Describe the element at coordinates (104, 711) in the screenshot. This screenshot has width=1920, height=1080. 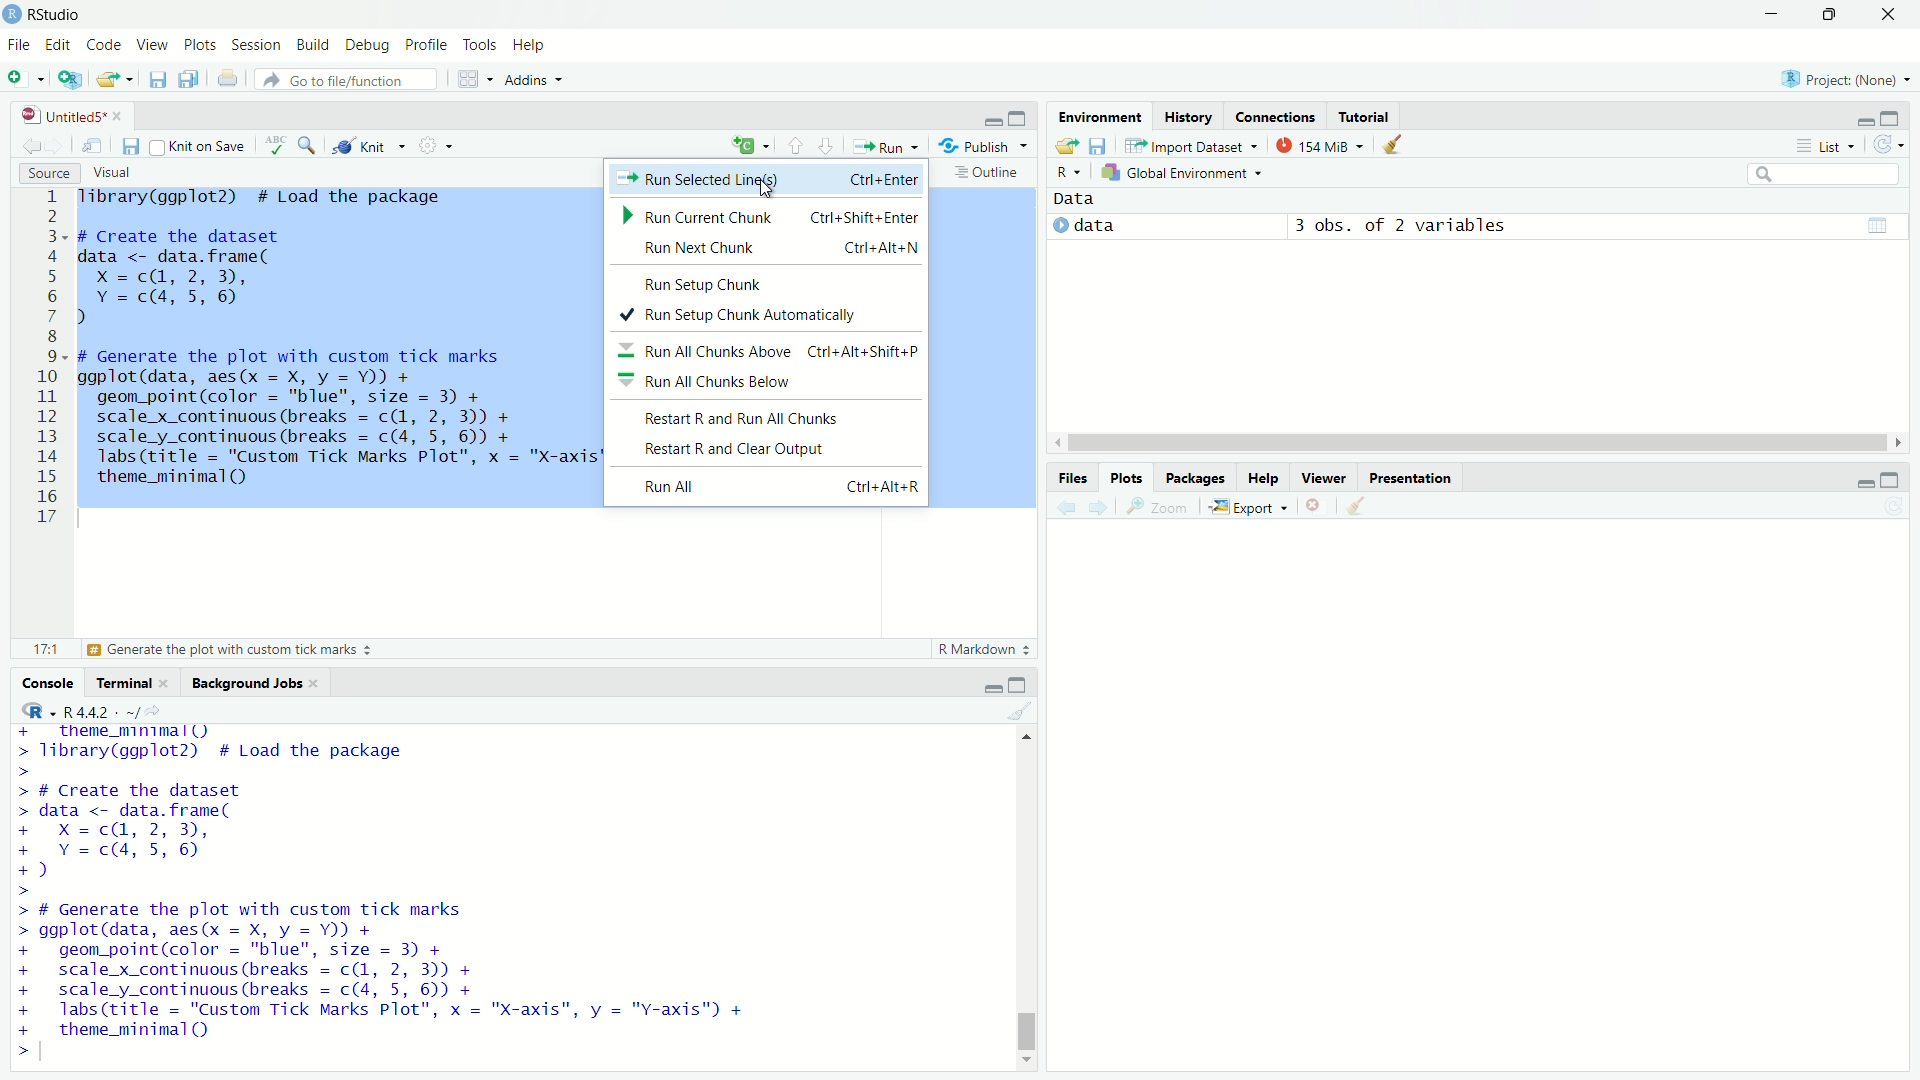
I see `R 4.4.2 . ~/` at that location.